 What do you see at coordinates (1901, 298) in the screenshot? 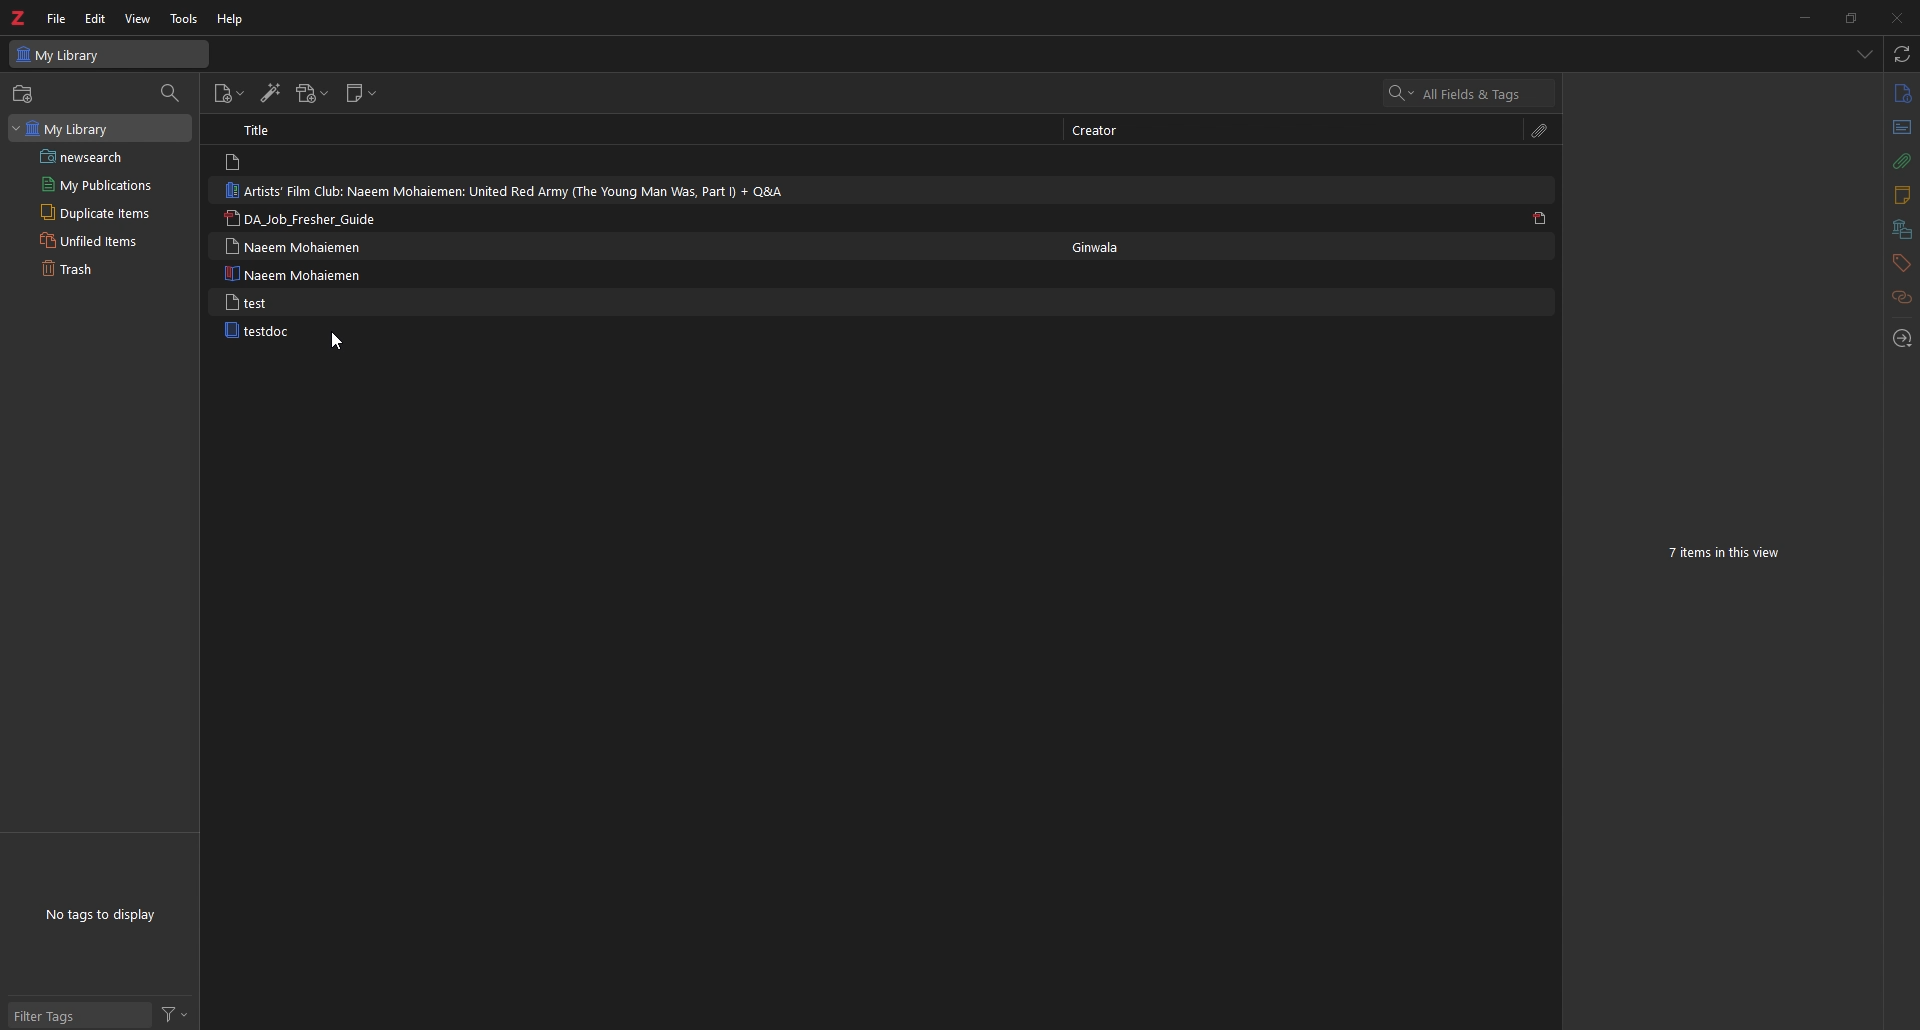
I see `related` at bounding box center [1901, 298].